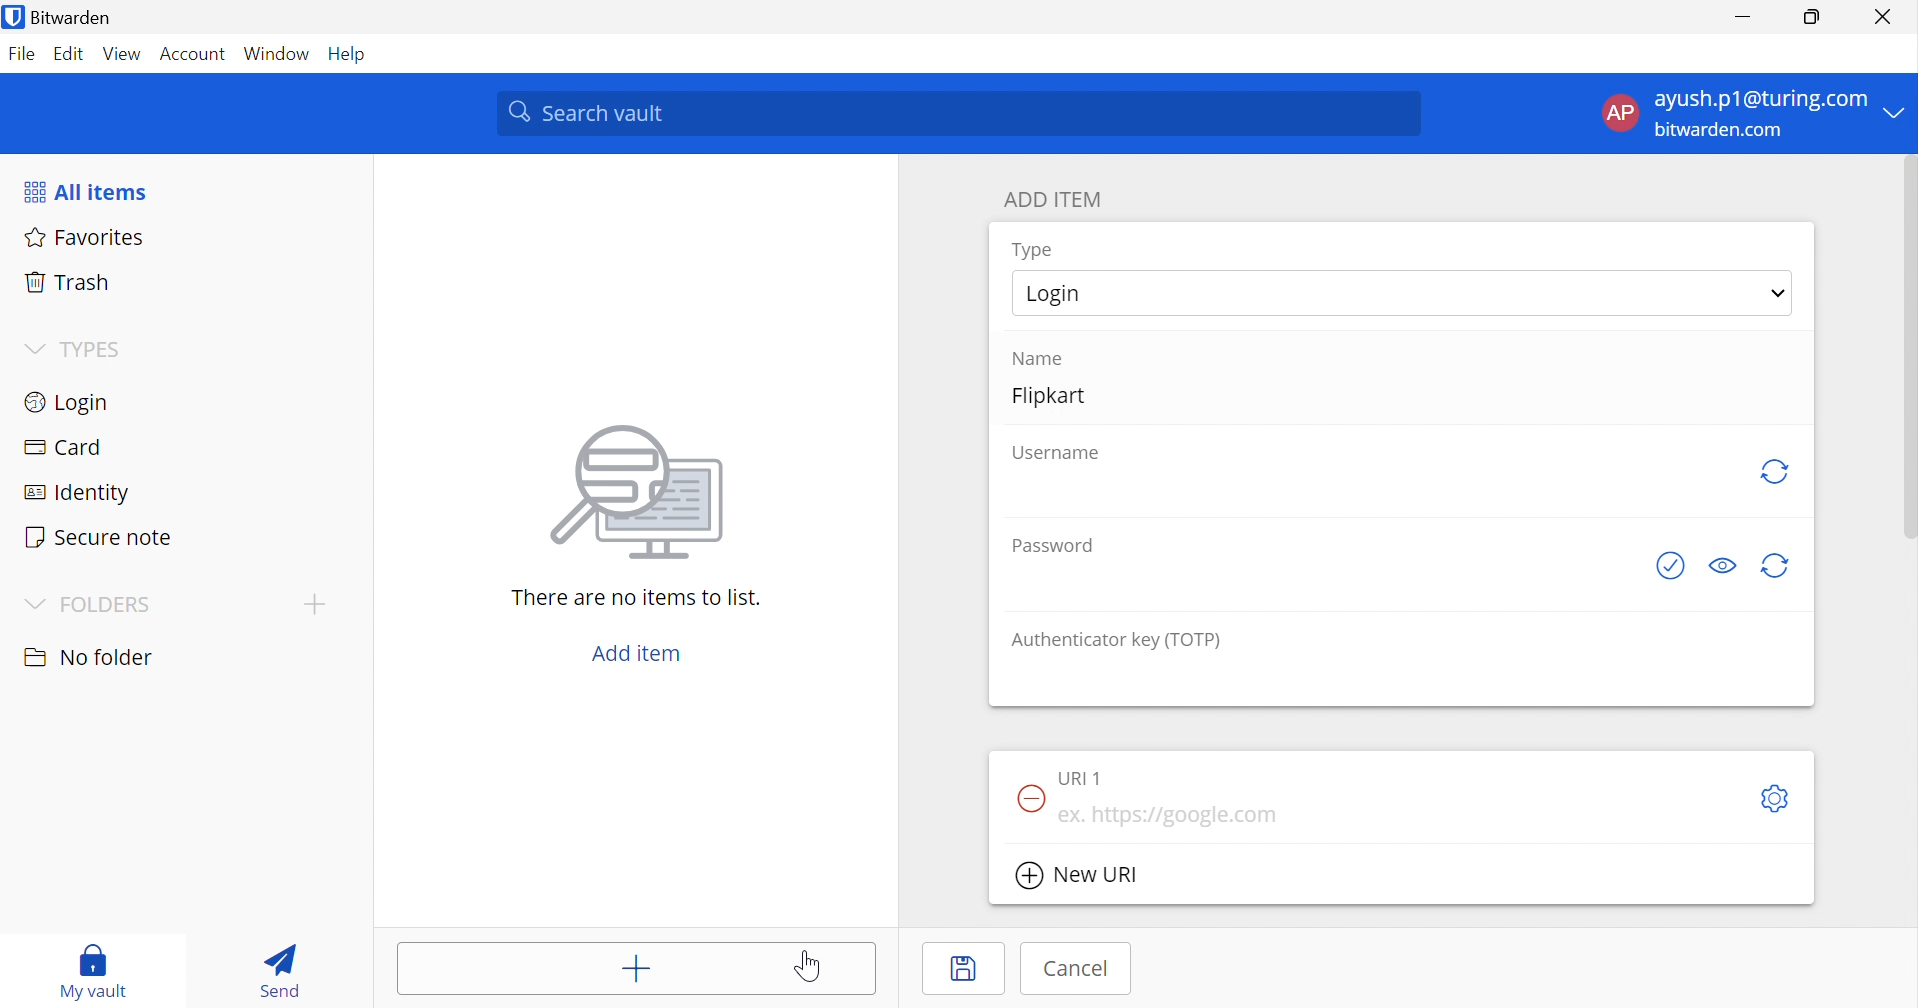 Image resolution: width=1918 pixels, height=1008 pixels. Describe the element at coordinates (194, 54) in the screenshot. I see `Account` at that location.